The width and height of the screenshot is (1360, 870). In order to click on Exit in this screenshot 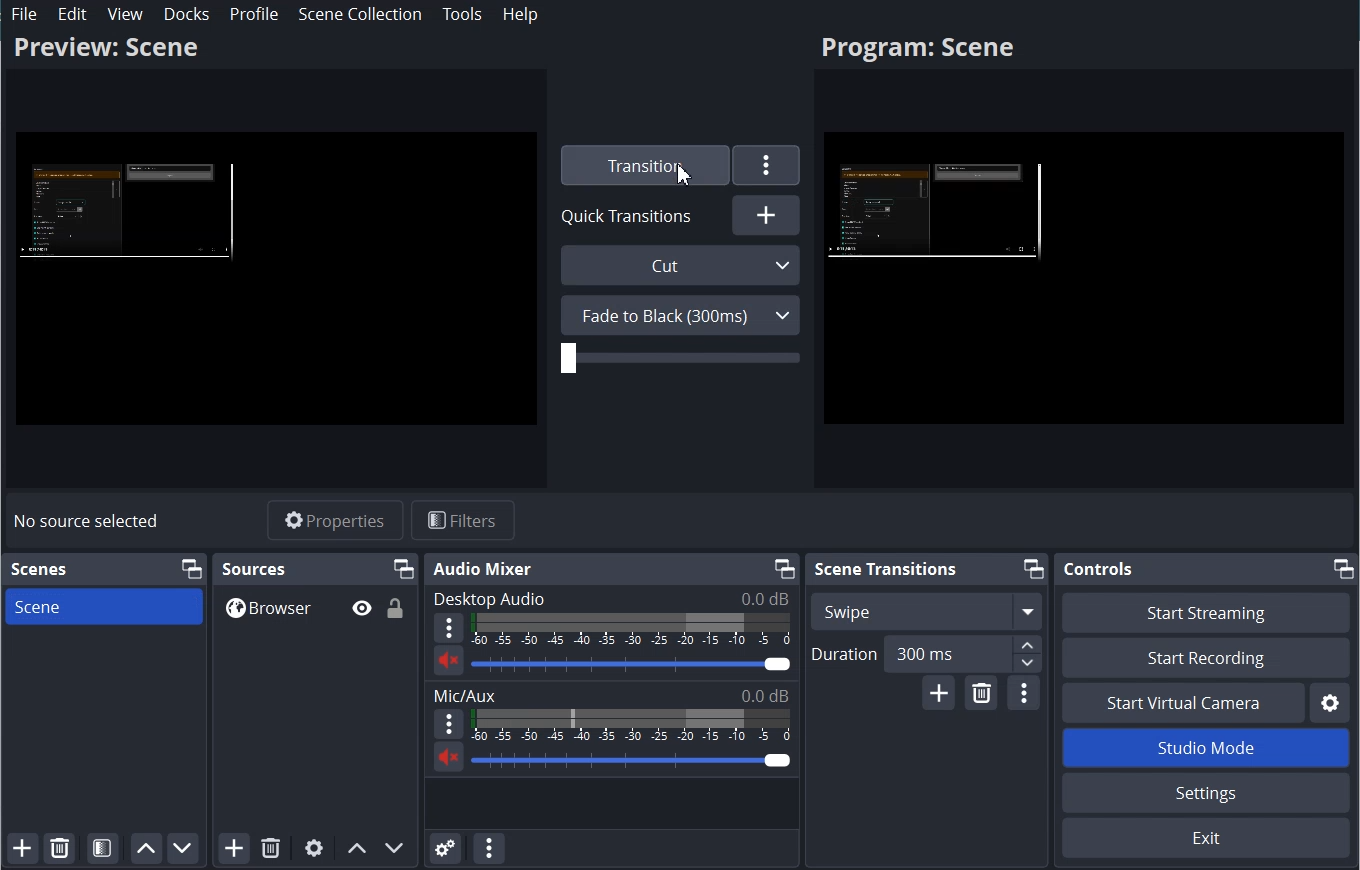, I will do `click(1204, 839)`.